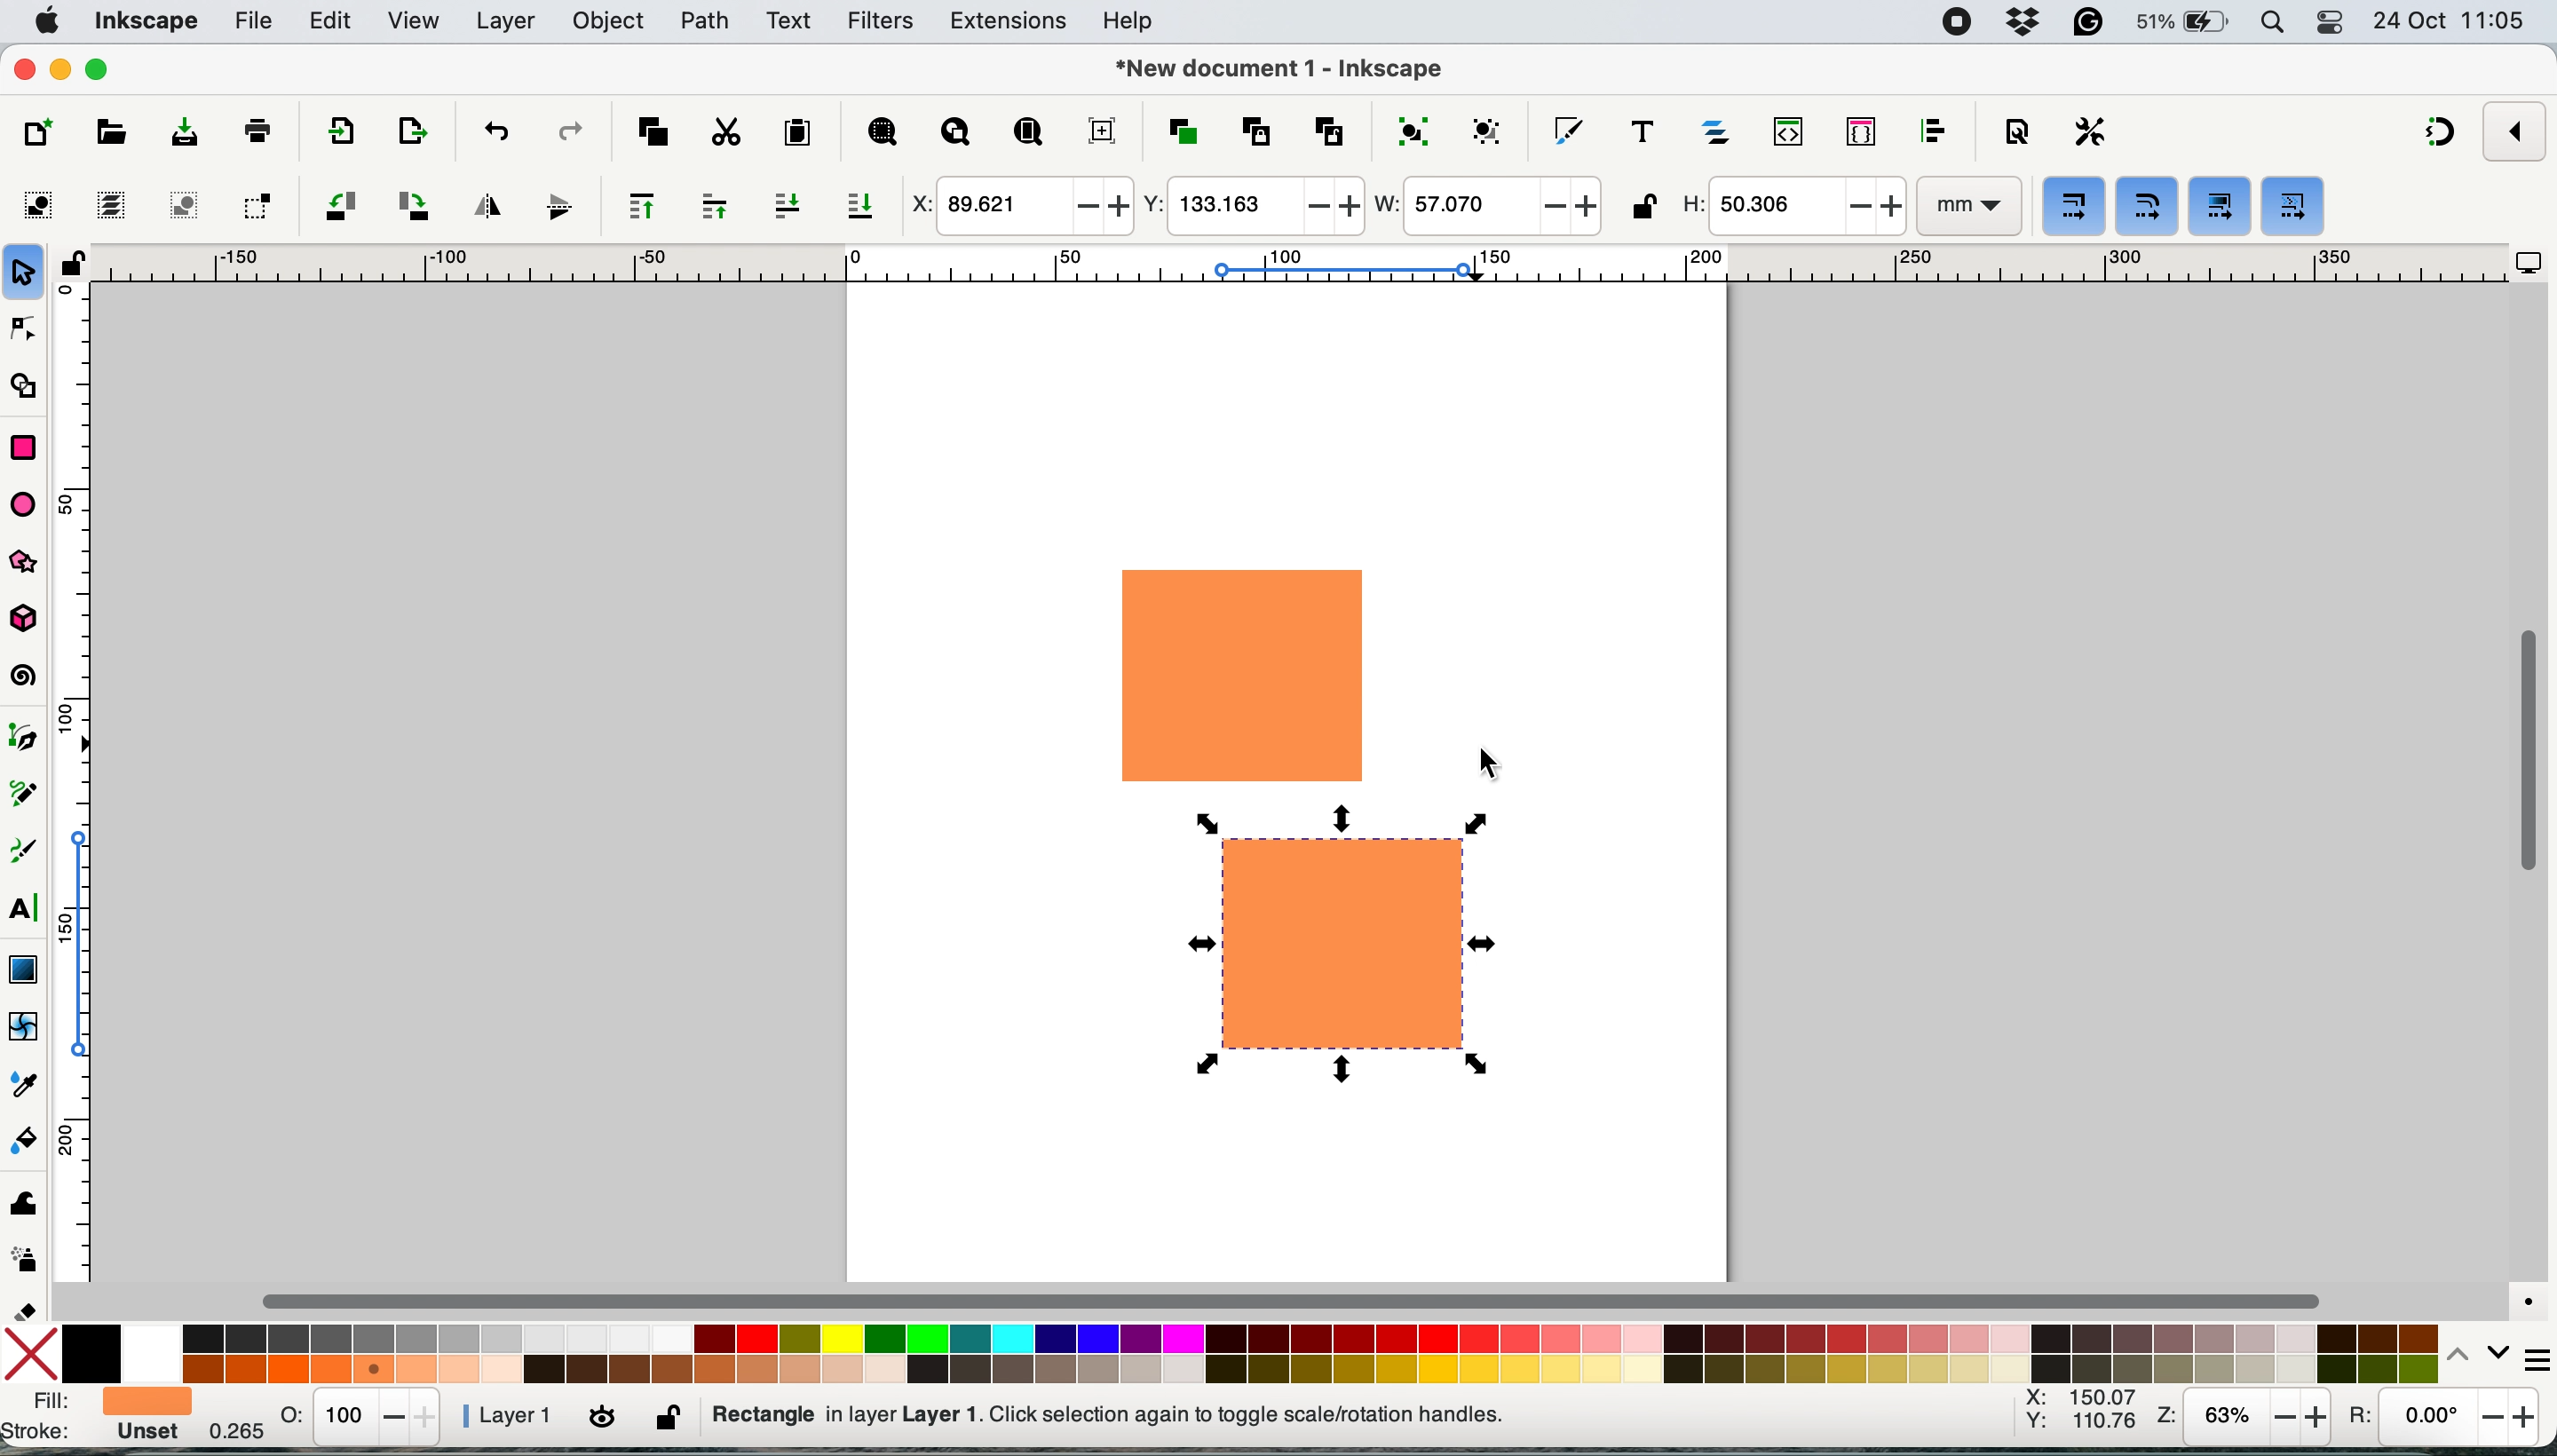 This screenshot has height=1456, width=2557. Describe the element at coordinates (2439, 1422) in the screenshot. I see `rotation` at that location.